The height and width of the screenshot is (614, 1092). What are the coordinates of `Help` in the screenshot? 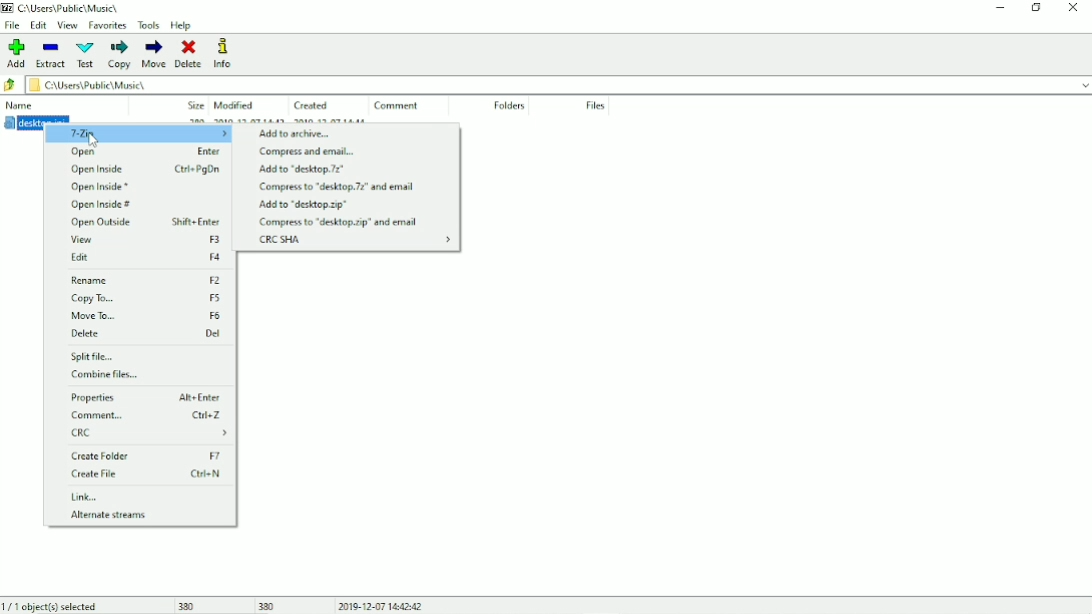 It's located at (181, 26).